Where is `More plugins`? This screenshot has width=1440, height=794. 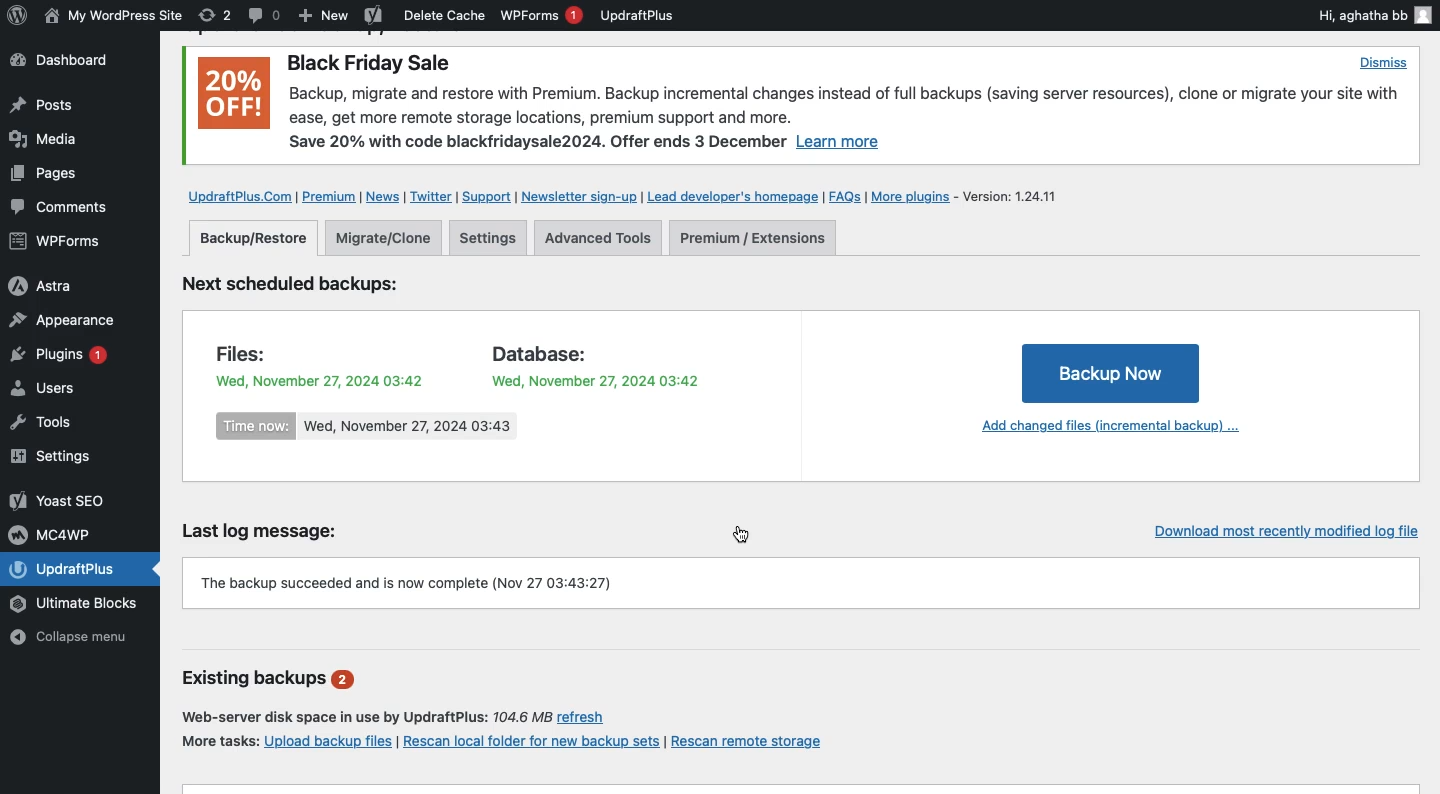
More plugins is located at coordinates (915, 196).